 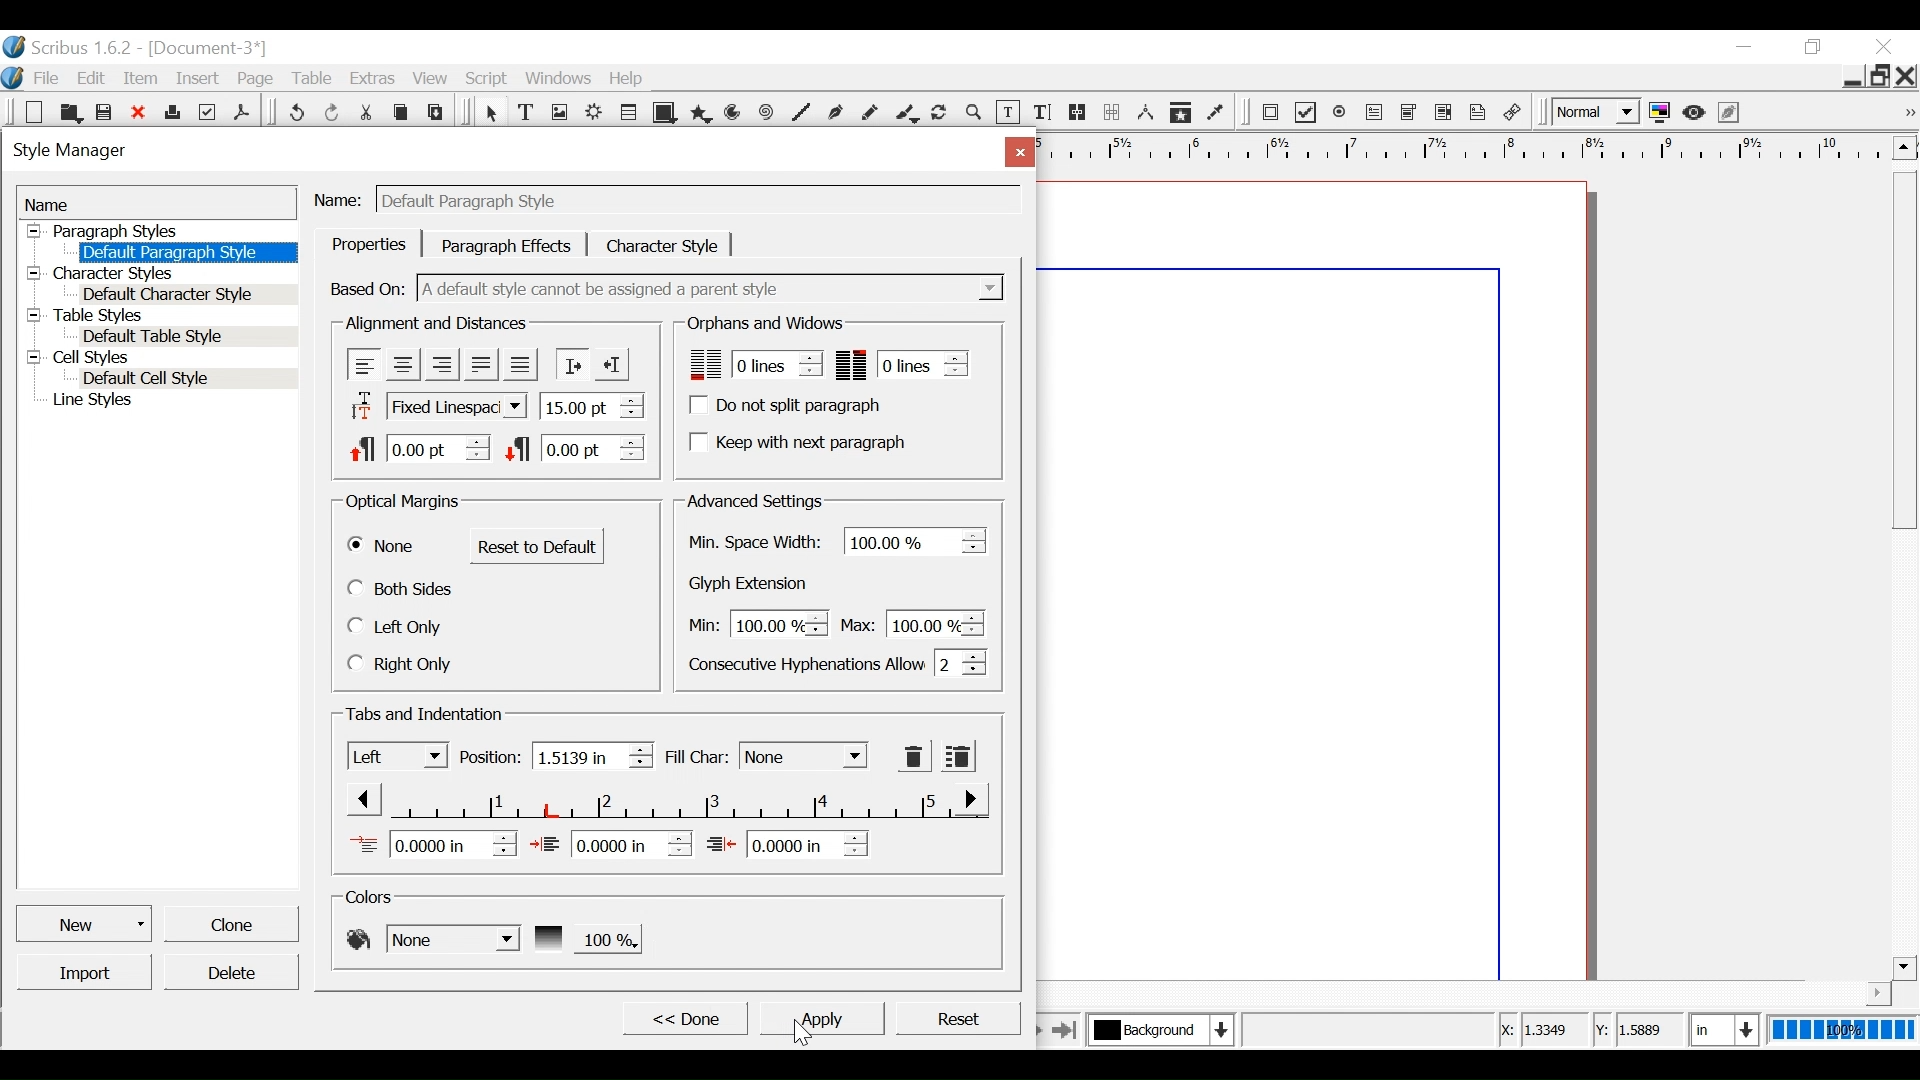 What do you see at coordinates (697, 201) in the screenshot?
I see `Field` at bounding box center [697, 201].